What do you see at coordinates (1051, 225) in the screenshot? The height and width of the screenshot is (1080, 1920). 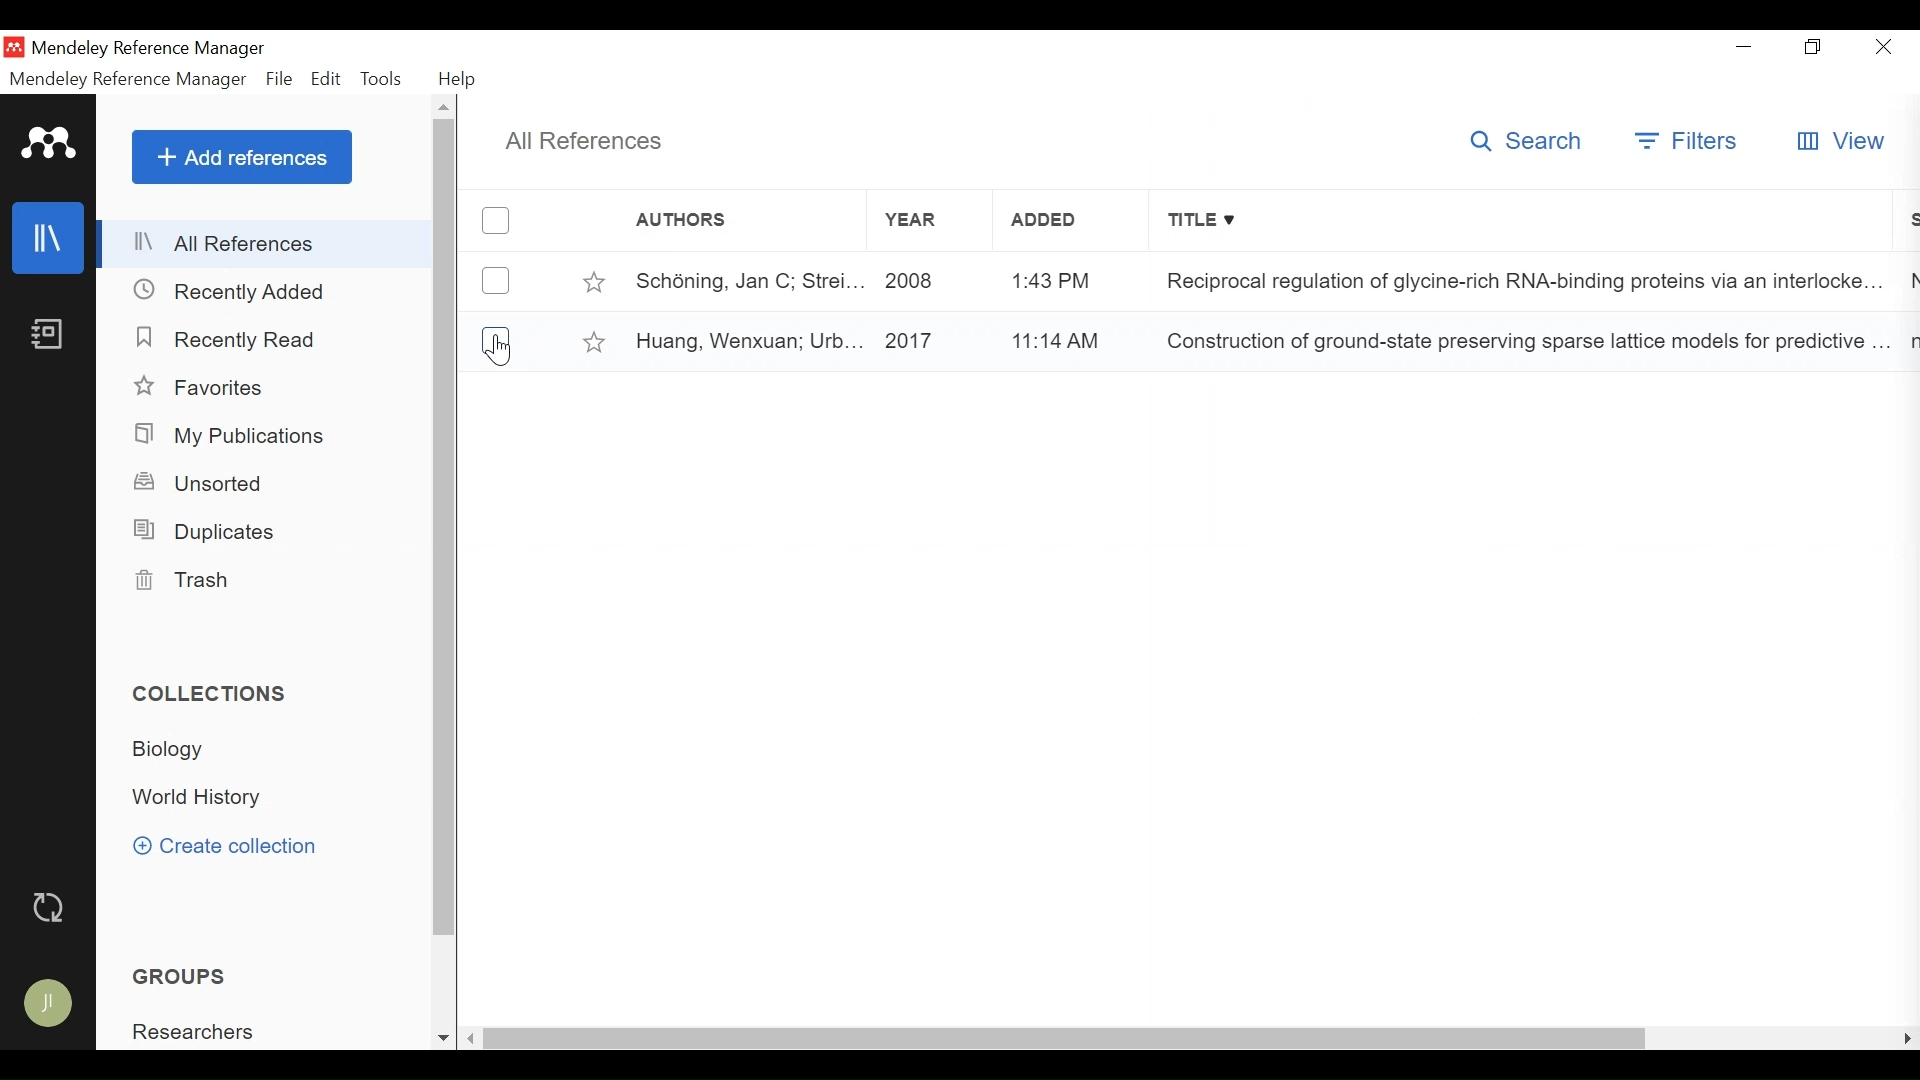 I see `Added` at bounding box center [1051, 225].